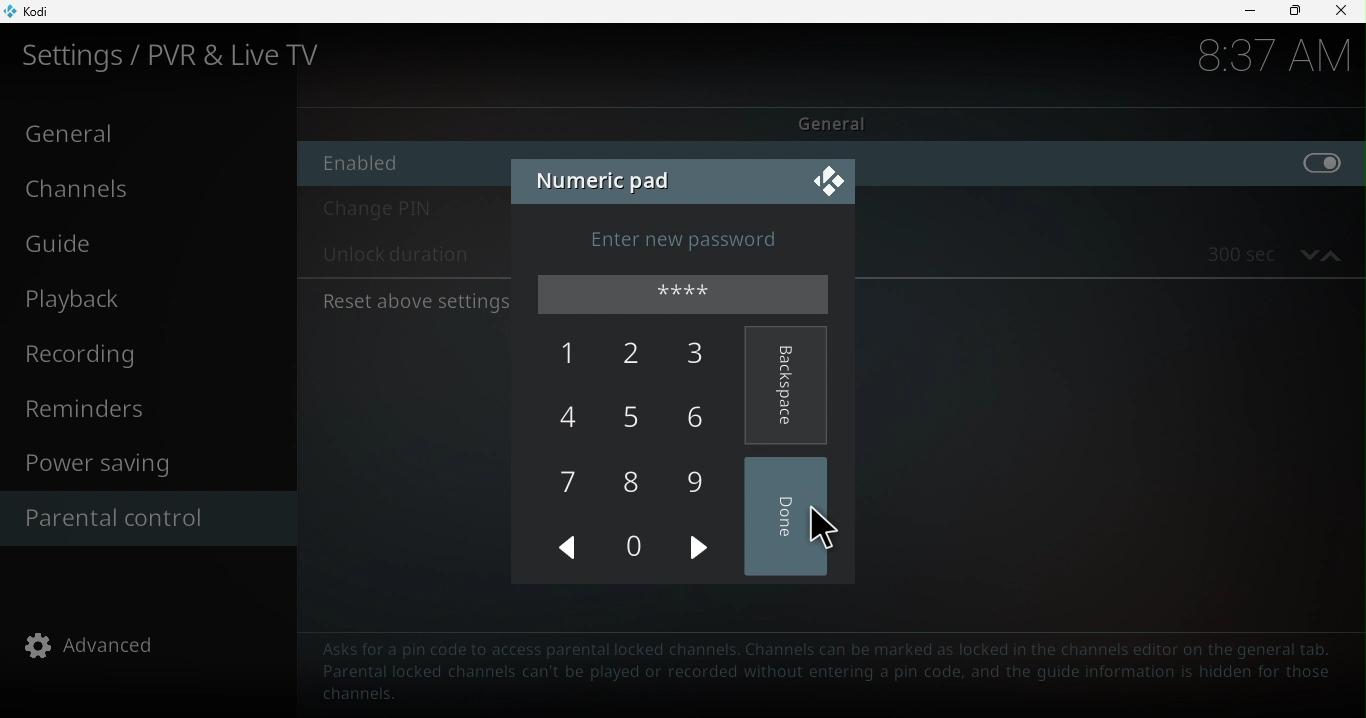 Image resolution: width=1366 pixels, height=718 pixels. I want to click on Previous, so click(565, 548).